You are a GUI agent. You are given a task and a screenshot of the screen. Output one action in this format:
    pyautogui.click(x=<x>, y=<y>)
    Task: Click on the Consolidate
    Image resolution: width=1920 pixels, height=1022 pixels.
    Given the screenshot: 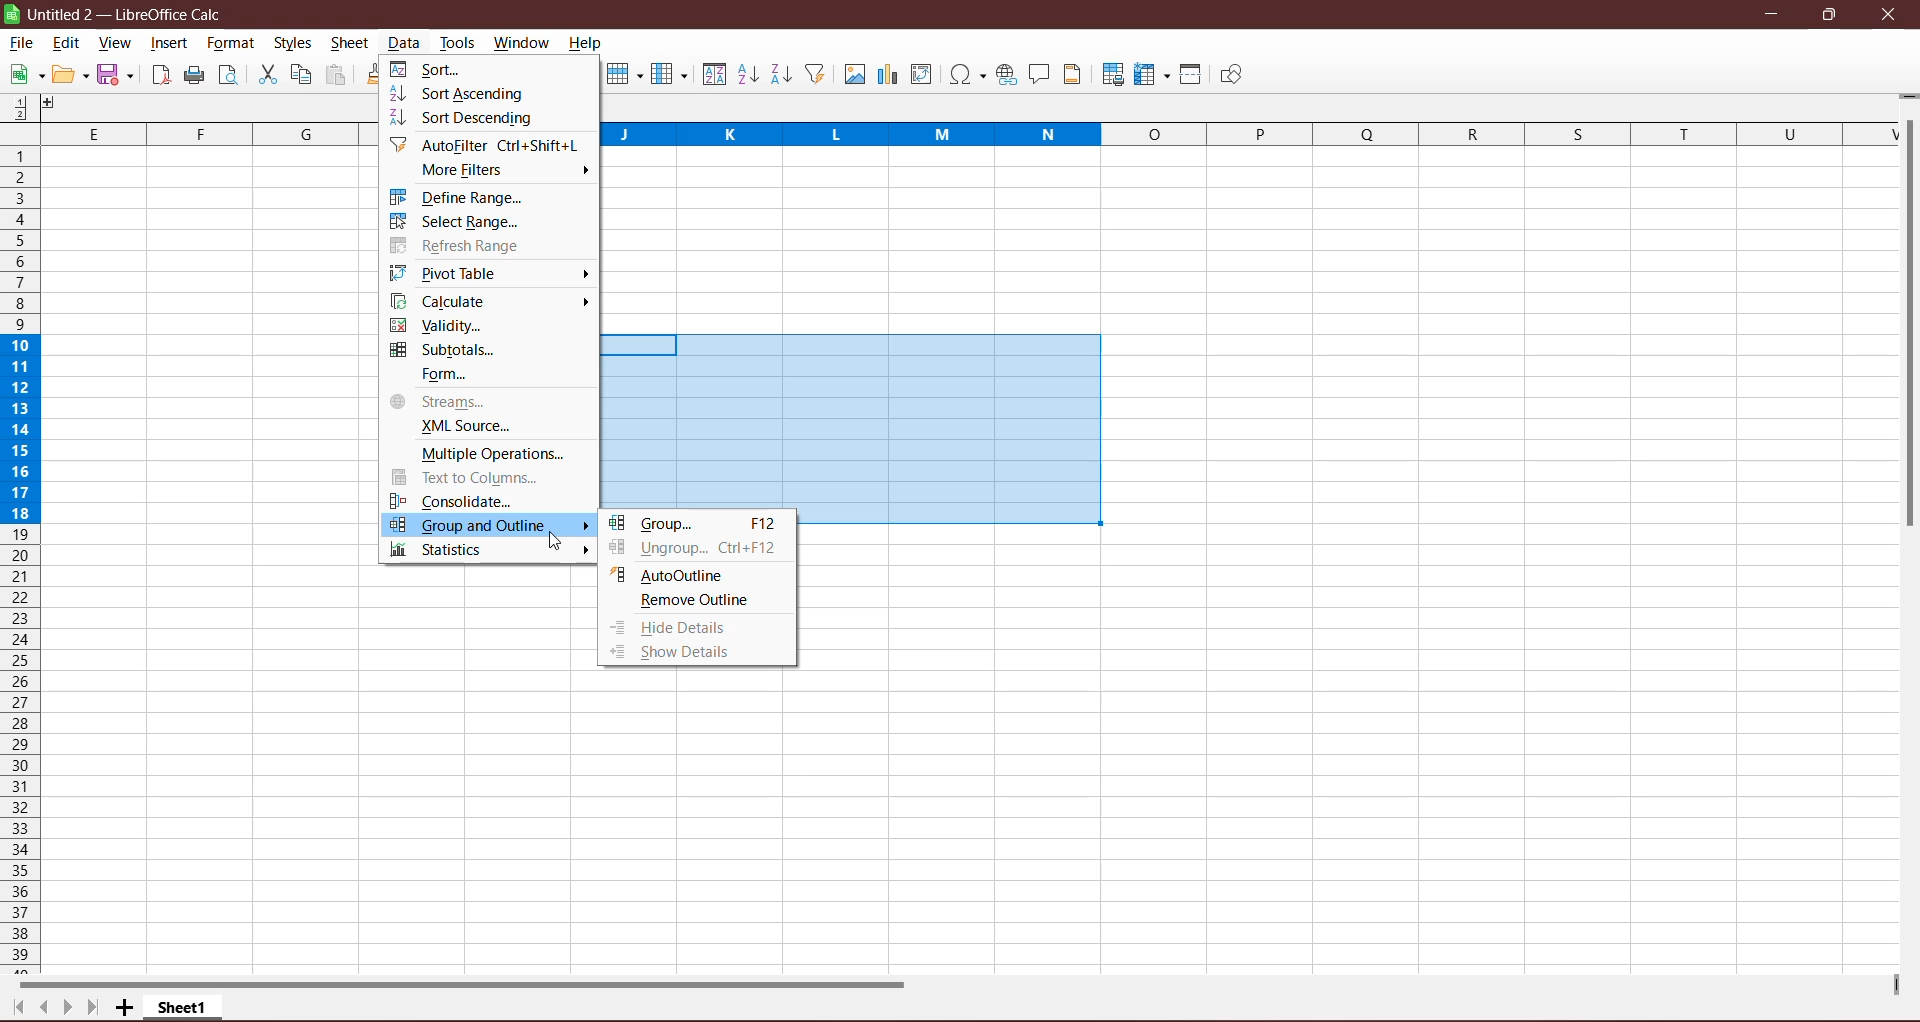 What is the action you would take?
    pyautogui.click(x=453, y=499)
    